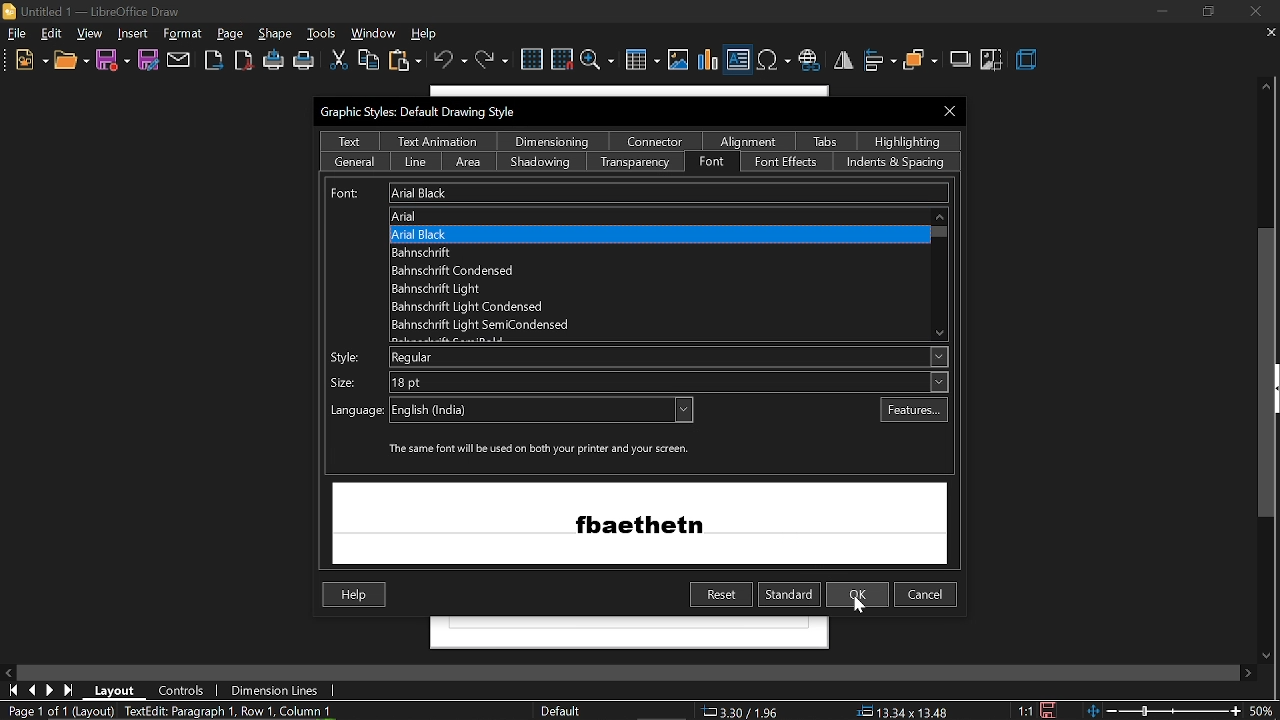 Image resolution: width=1280 pixels, height=720 pixels. I want to click on size, so click(342, 382).